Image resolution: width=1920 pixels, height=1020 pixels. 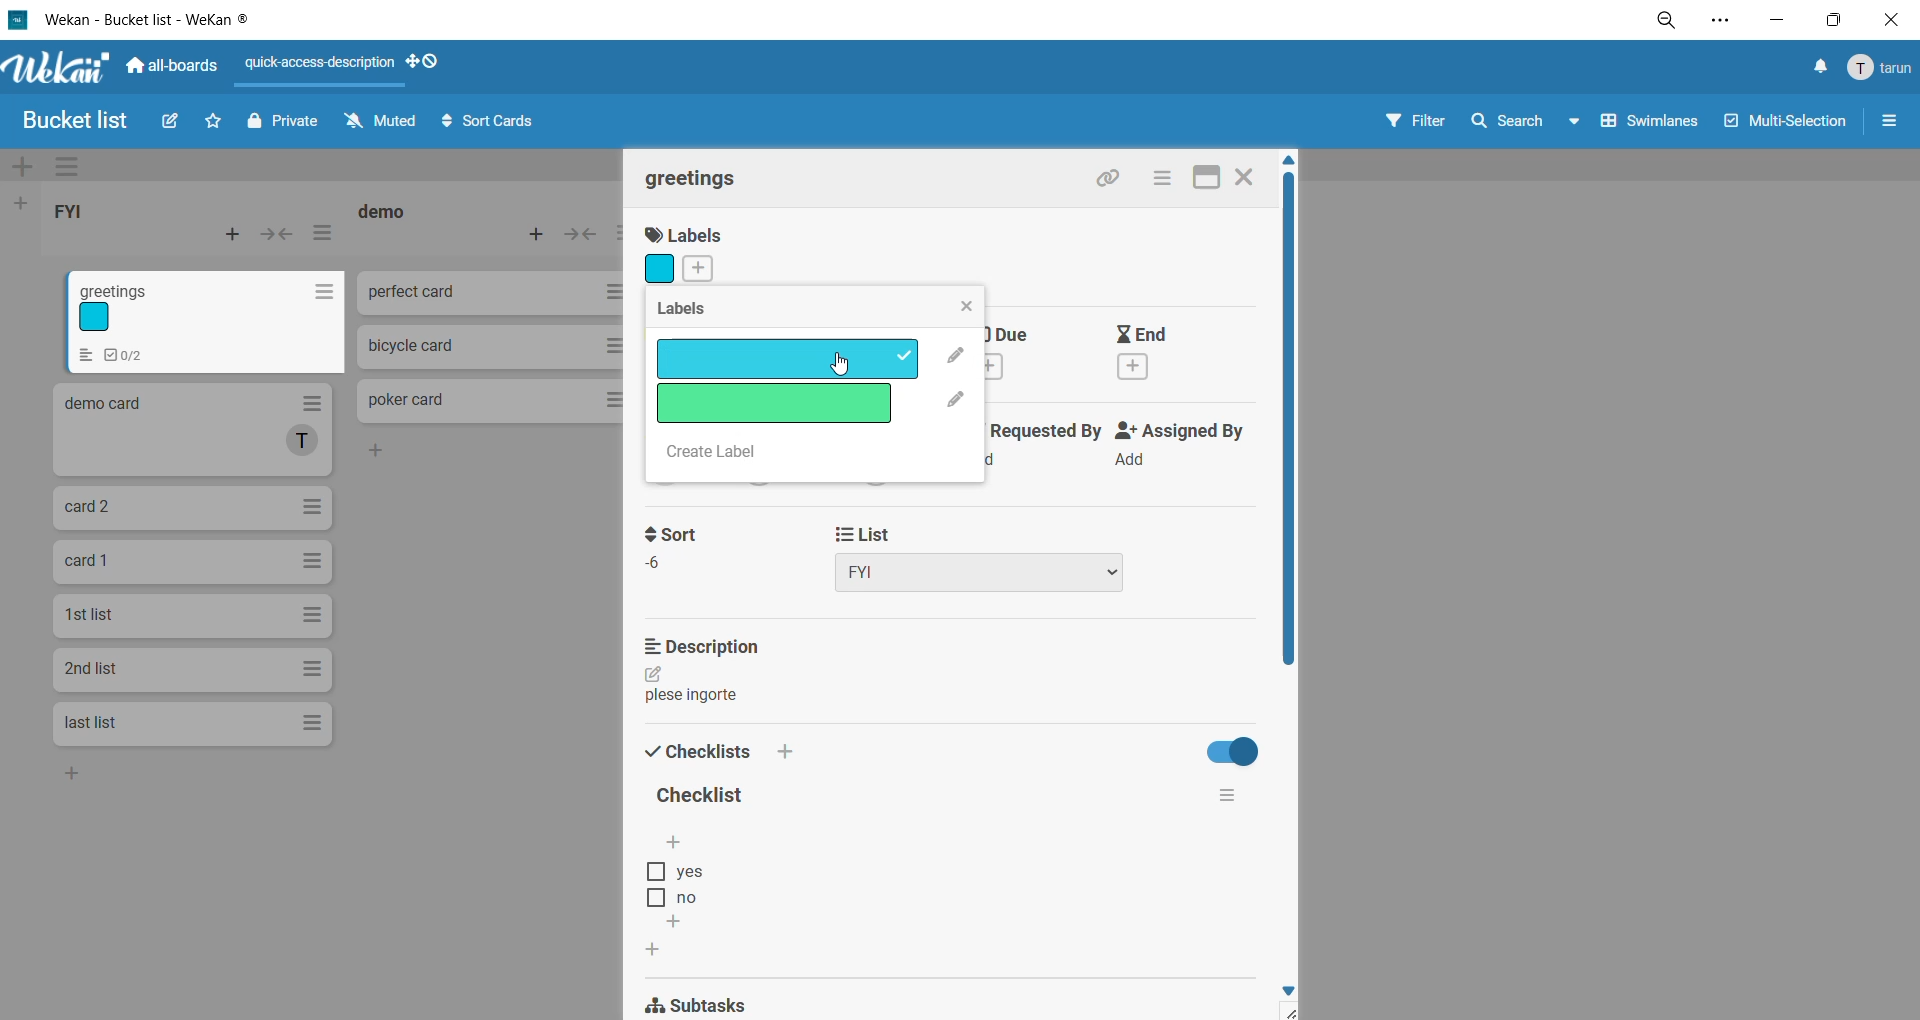 What do you see at coordinates (720, 457) in the screenshot?
I see `create label` at bounding box center [720, 457].